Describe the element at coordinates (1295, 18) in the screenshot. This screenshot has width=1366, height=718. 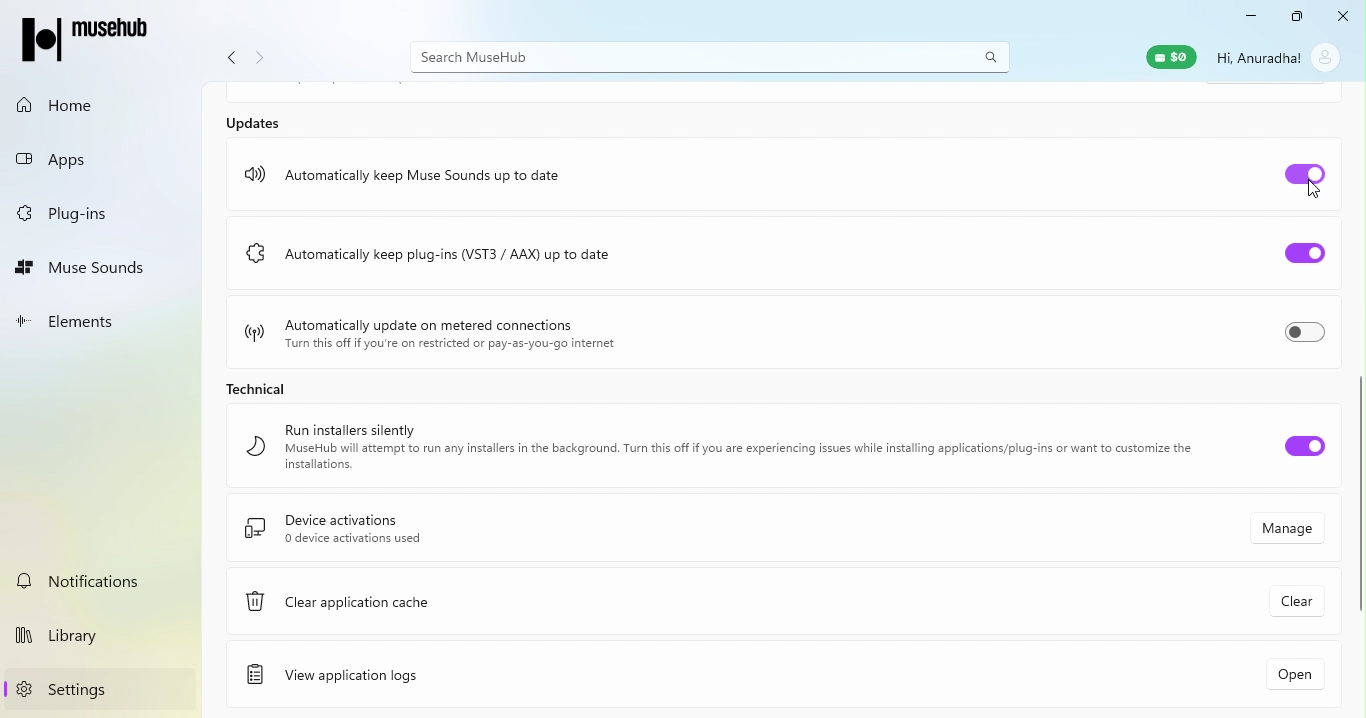
I see `Maximize` at that location.